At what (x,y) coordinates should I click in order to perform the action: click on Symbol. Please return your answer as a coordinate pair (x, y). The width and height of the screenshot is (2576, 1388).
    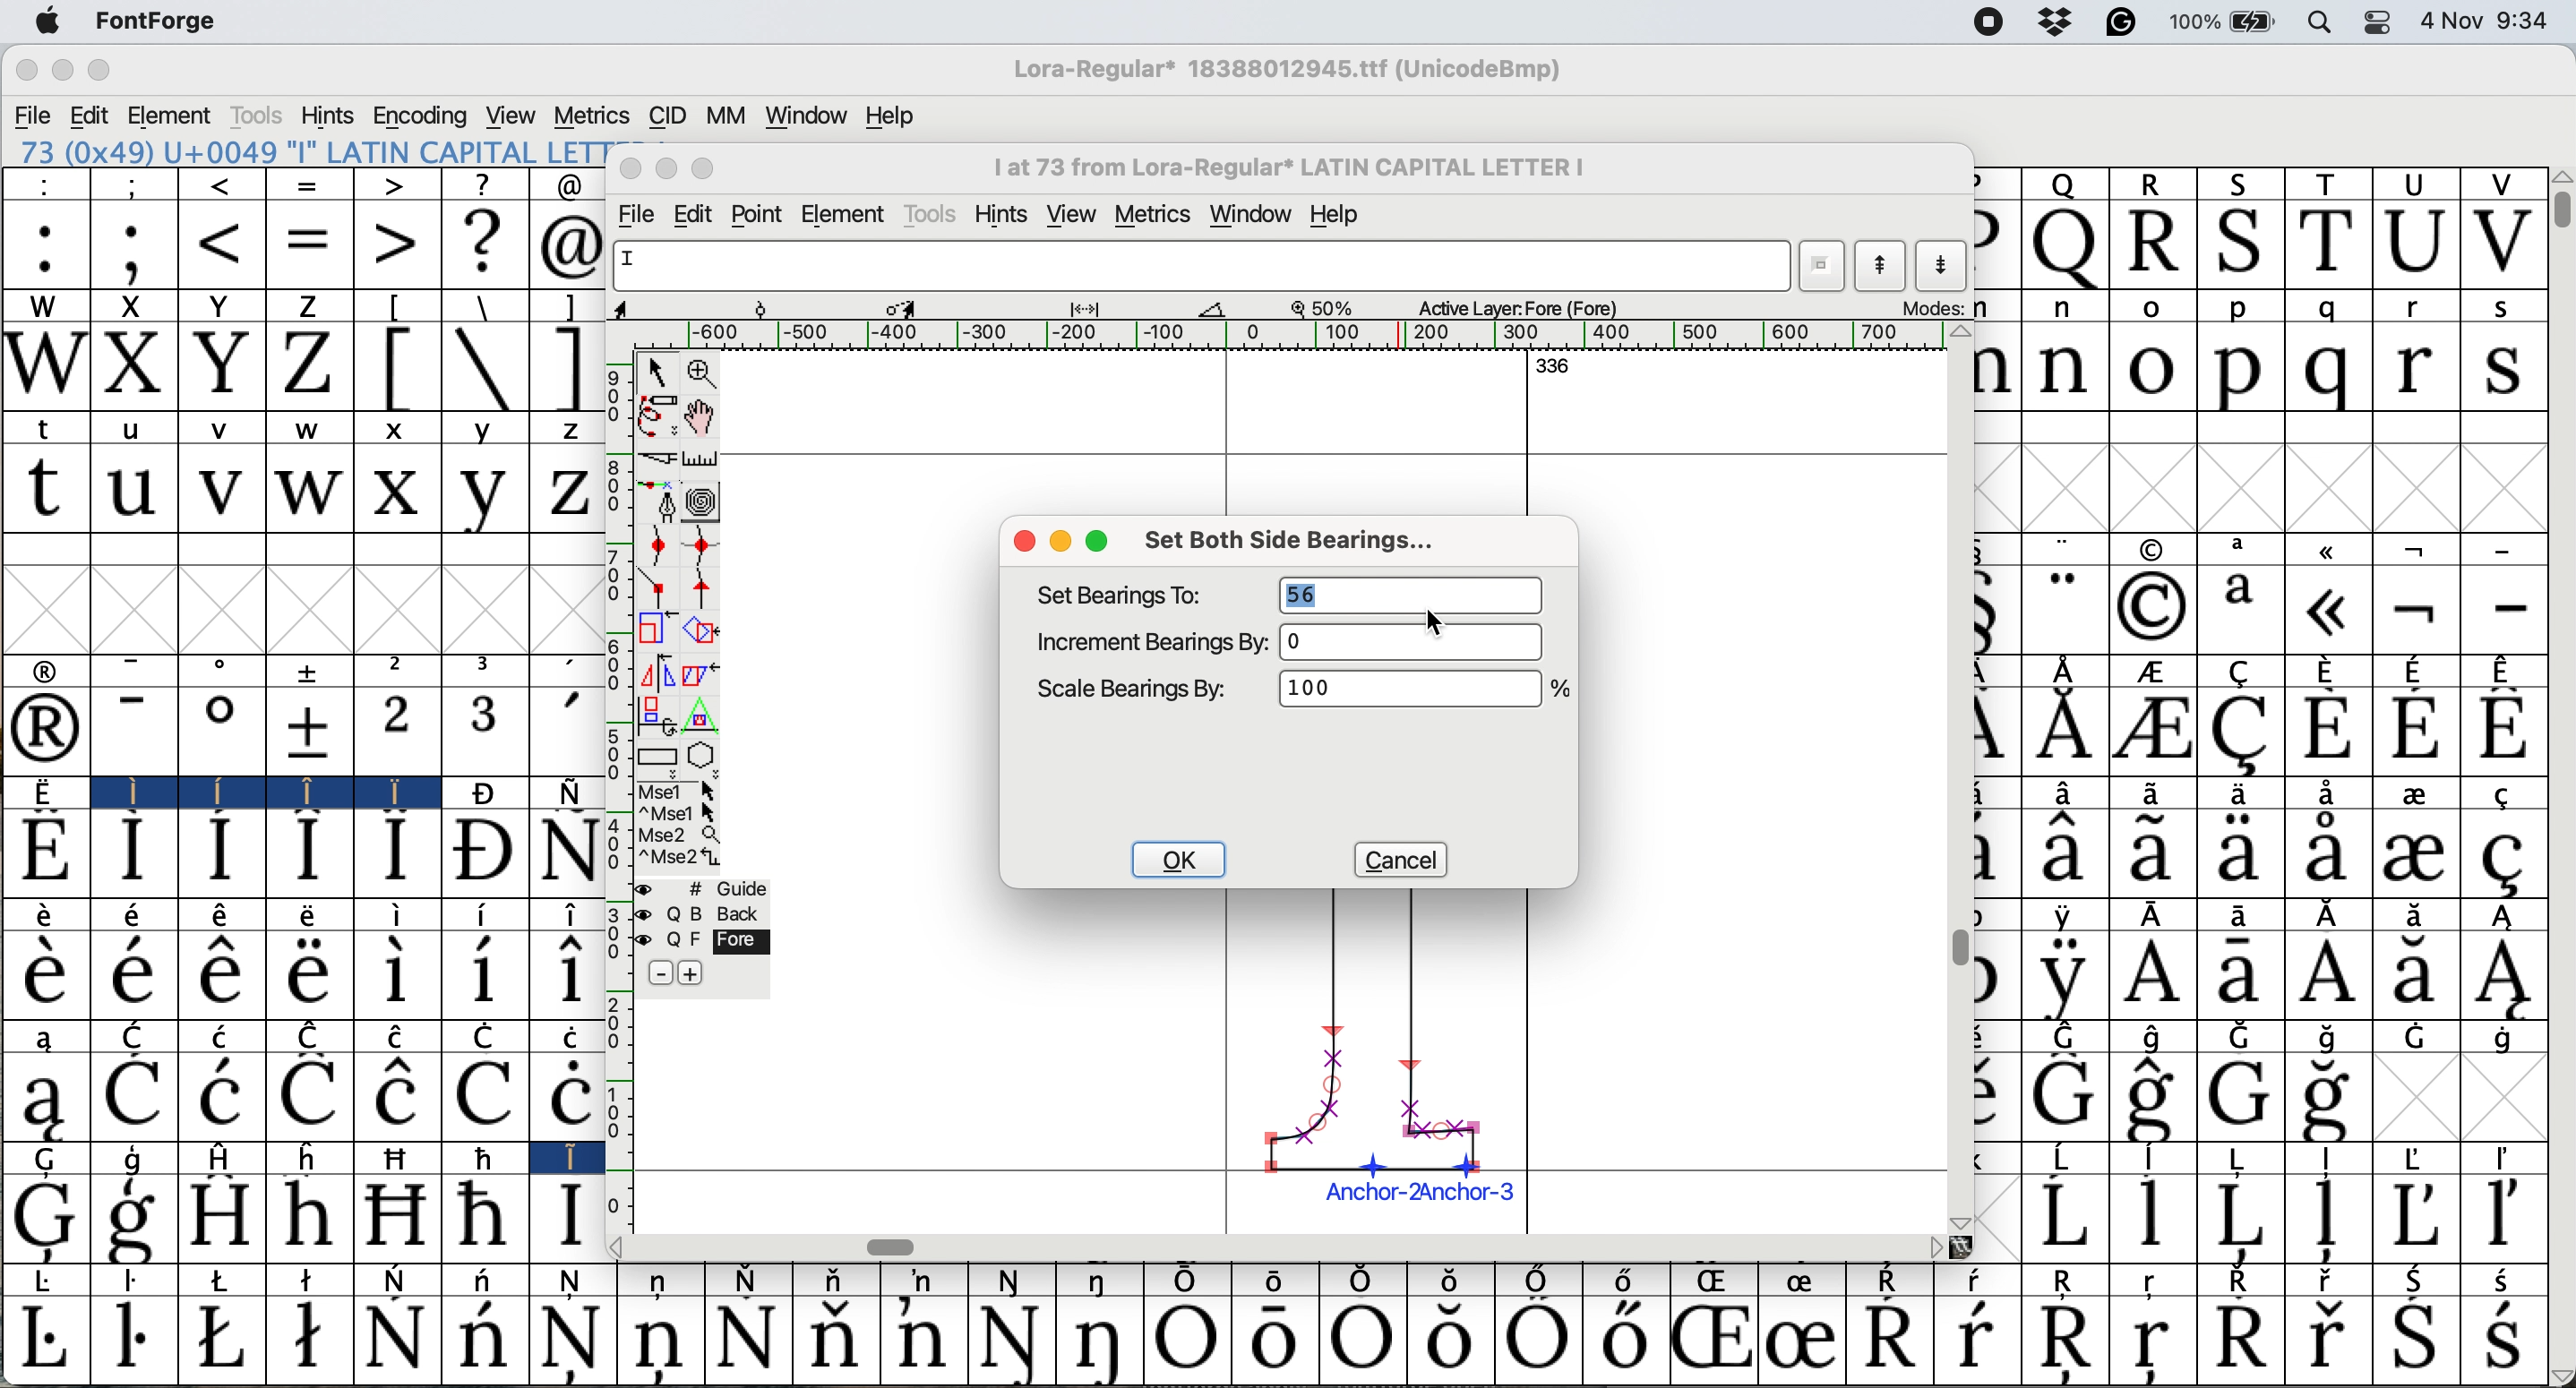
    Looking at the image, I should click on (1446, 1280).